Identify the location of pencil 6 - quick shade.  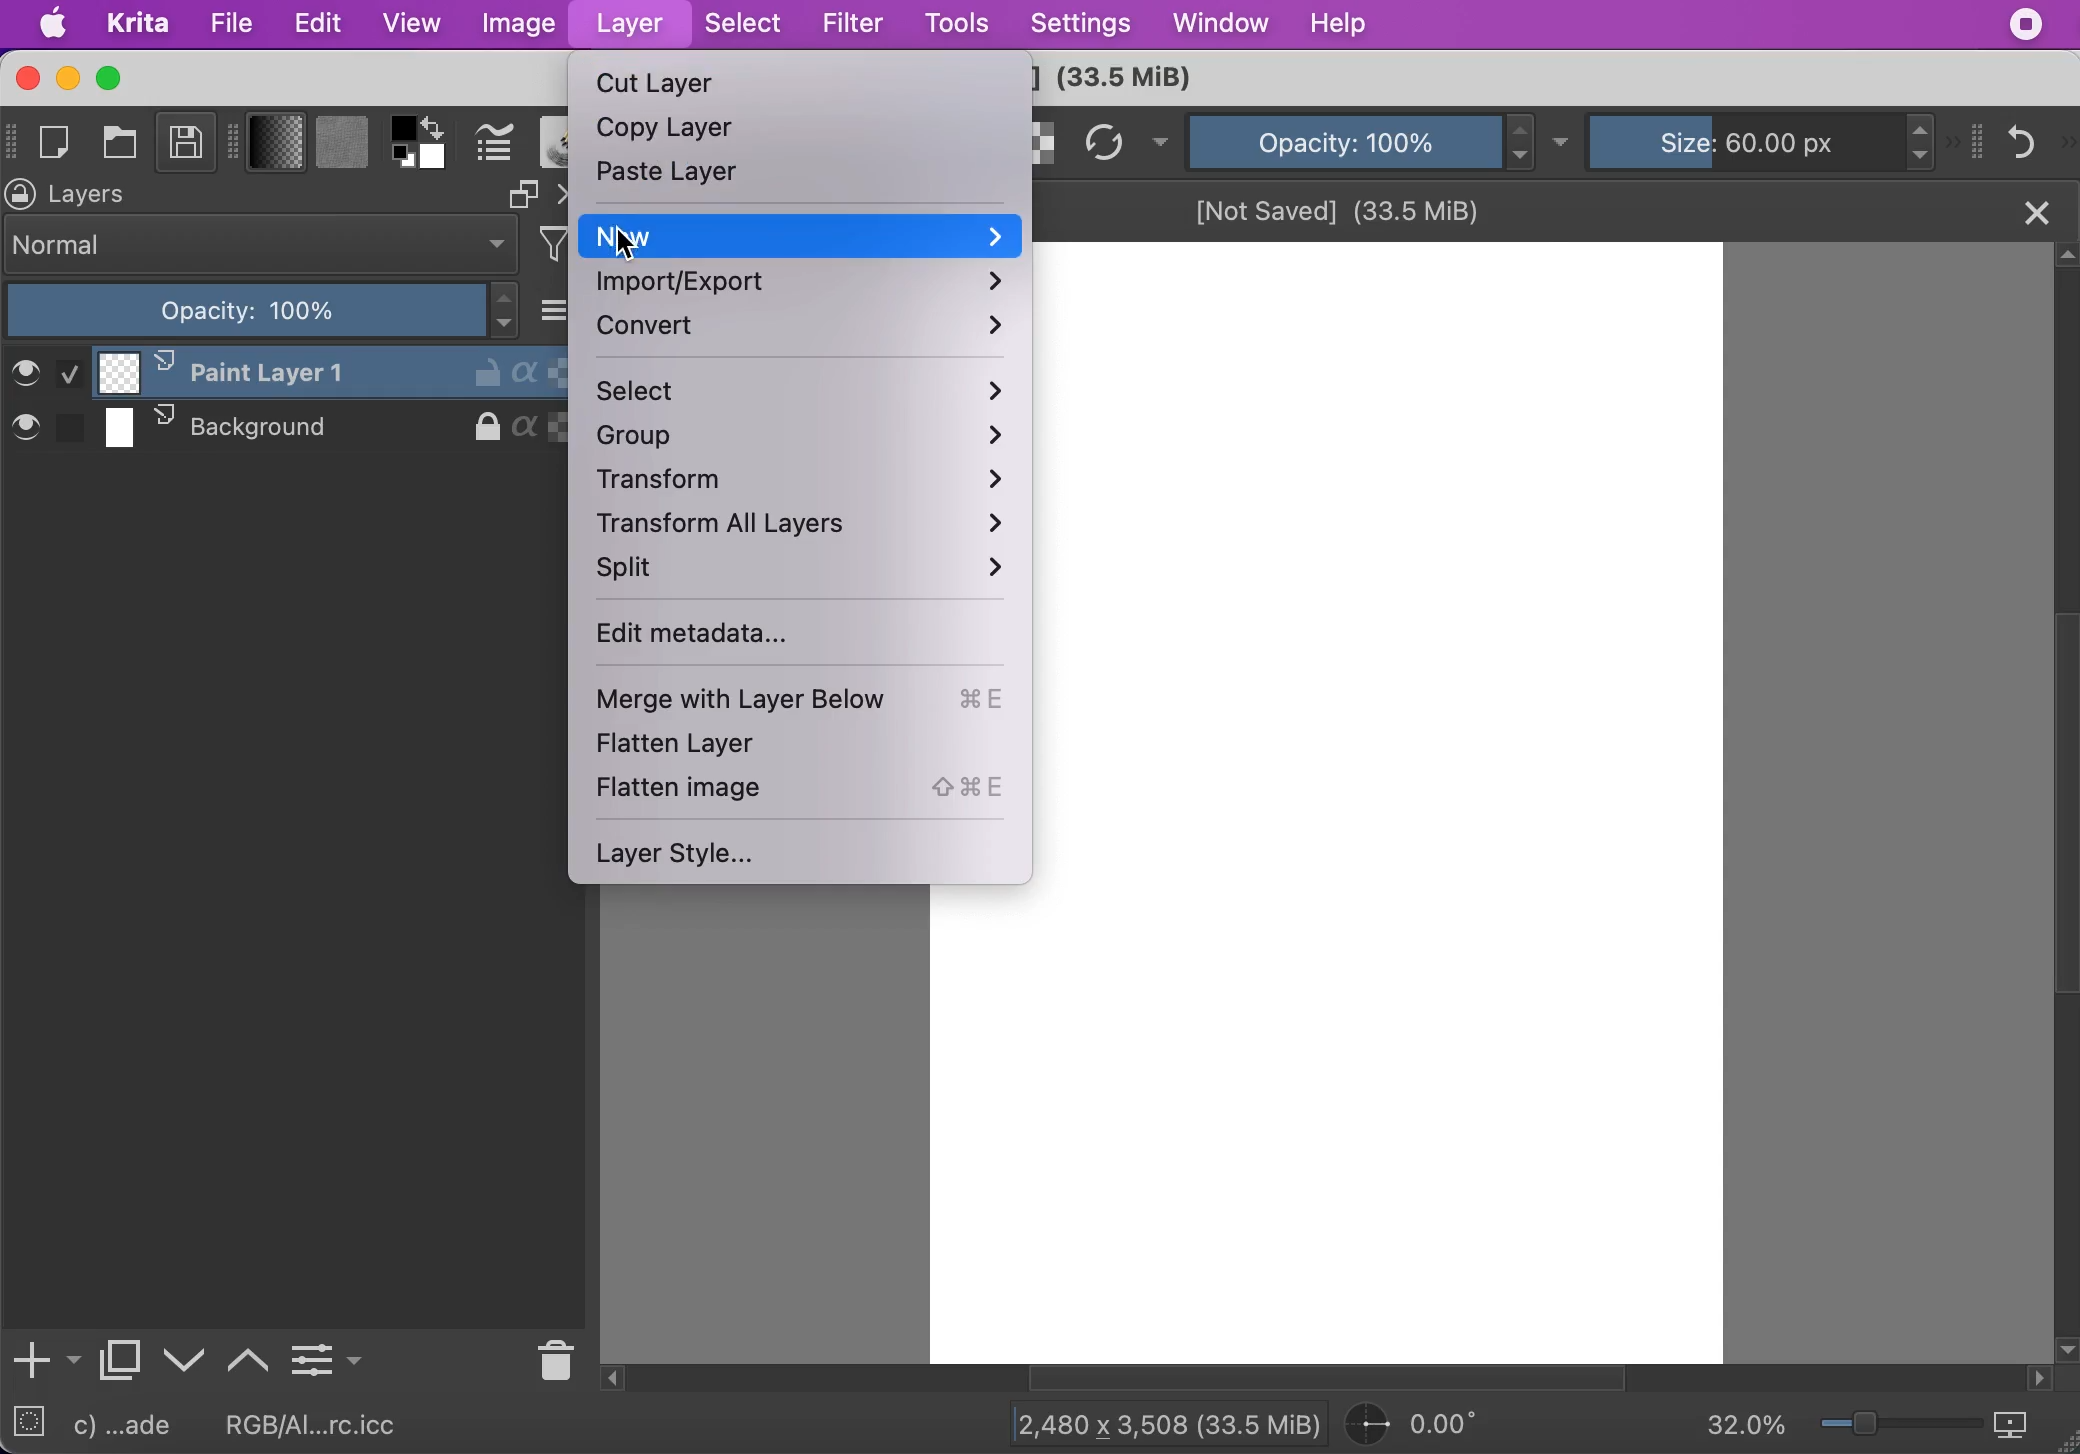
(135, 1426).